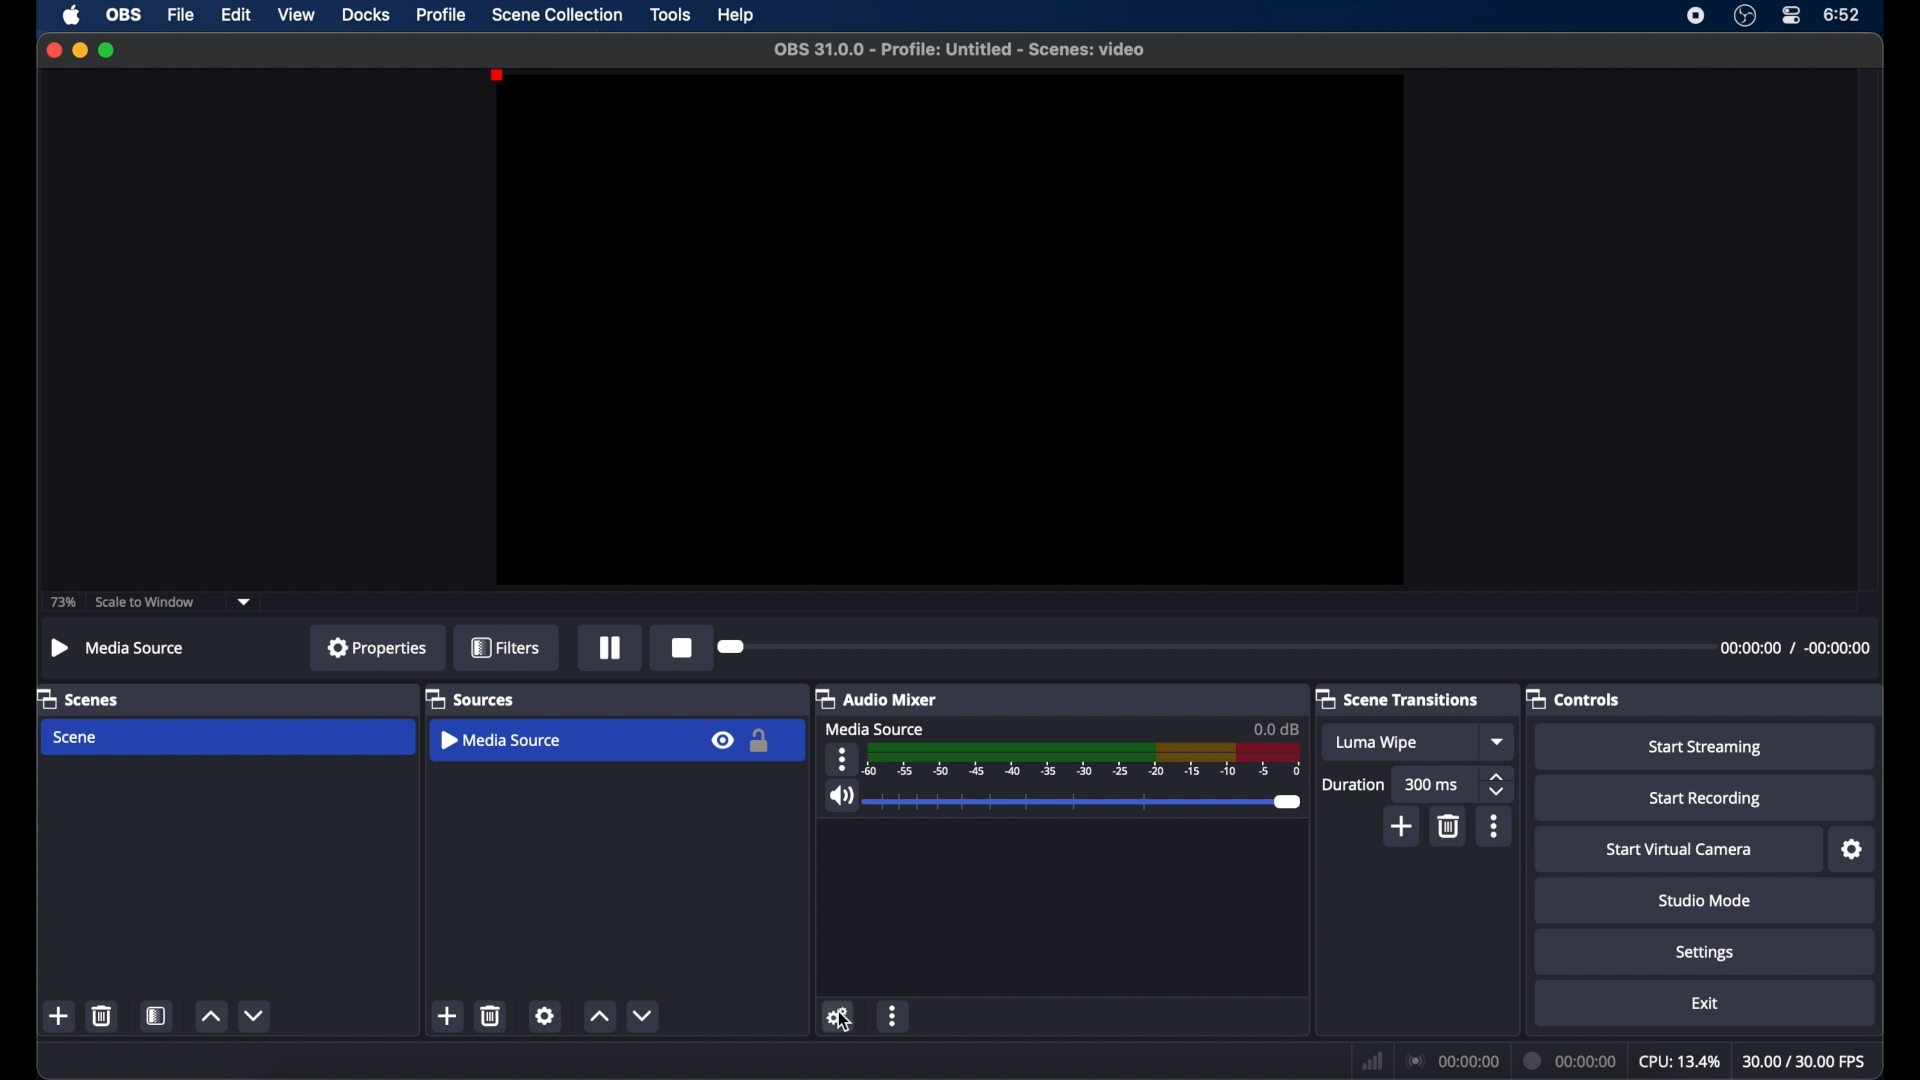 This screenshot has width=1920, height=1080. What do you see at coordinates (1354, 783) in the screenshot?
I see `duration` at bounding box center [1354, 783].